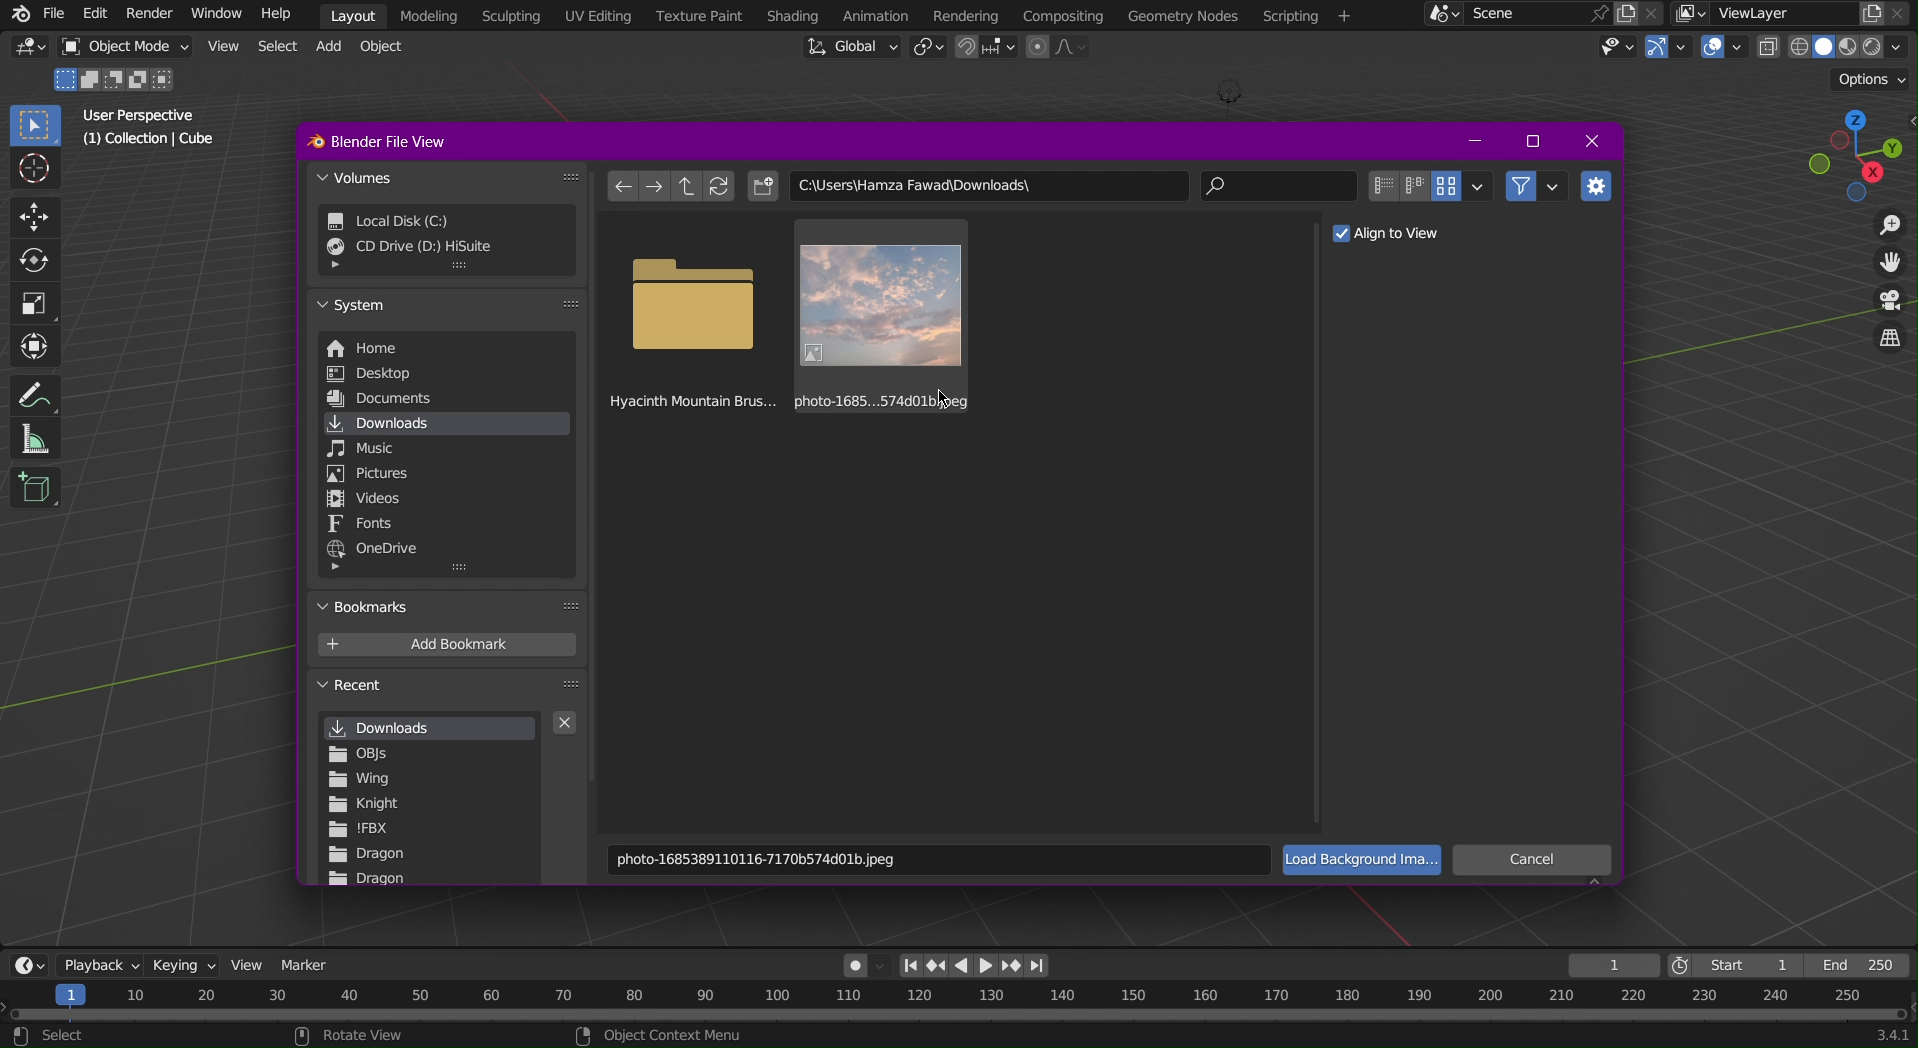 The width and height of the screenshot is (1918, 1048). Describe the element at coordinates (1734, 963) in the screenshot. I see `Start 1` at that location.